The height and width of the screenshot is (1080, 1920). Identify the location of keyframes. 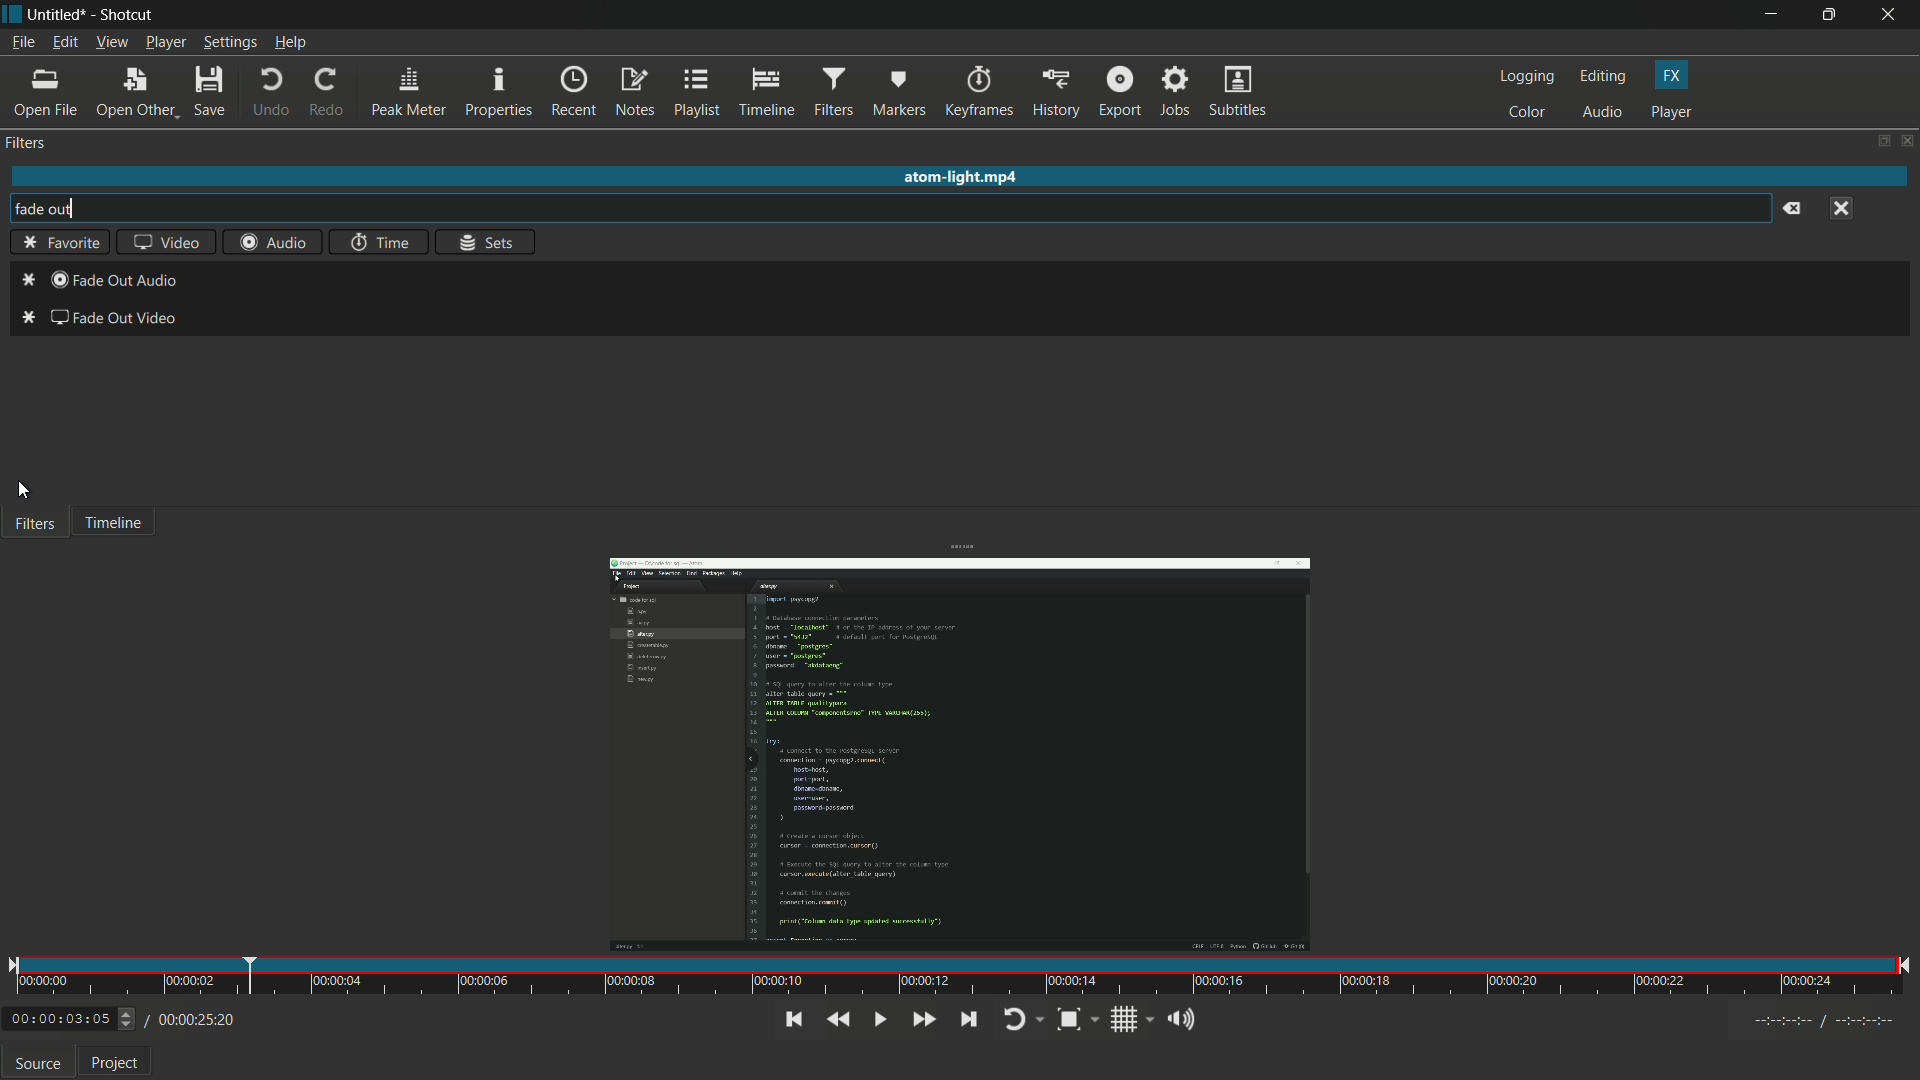
(978, 91).